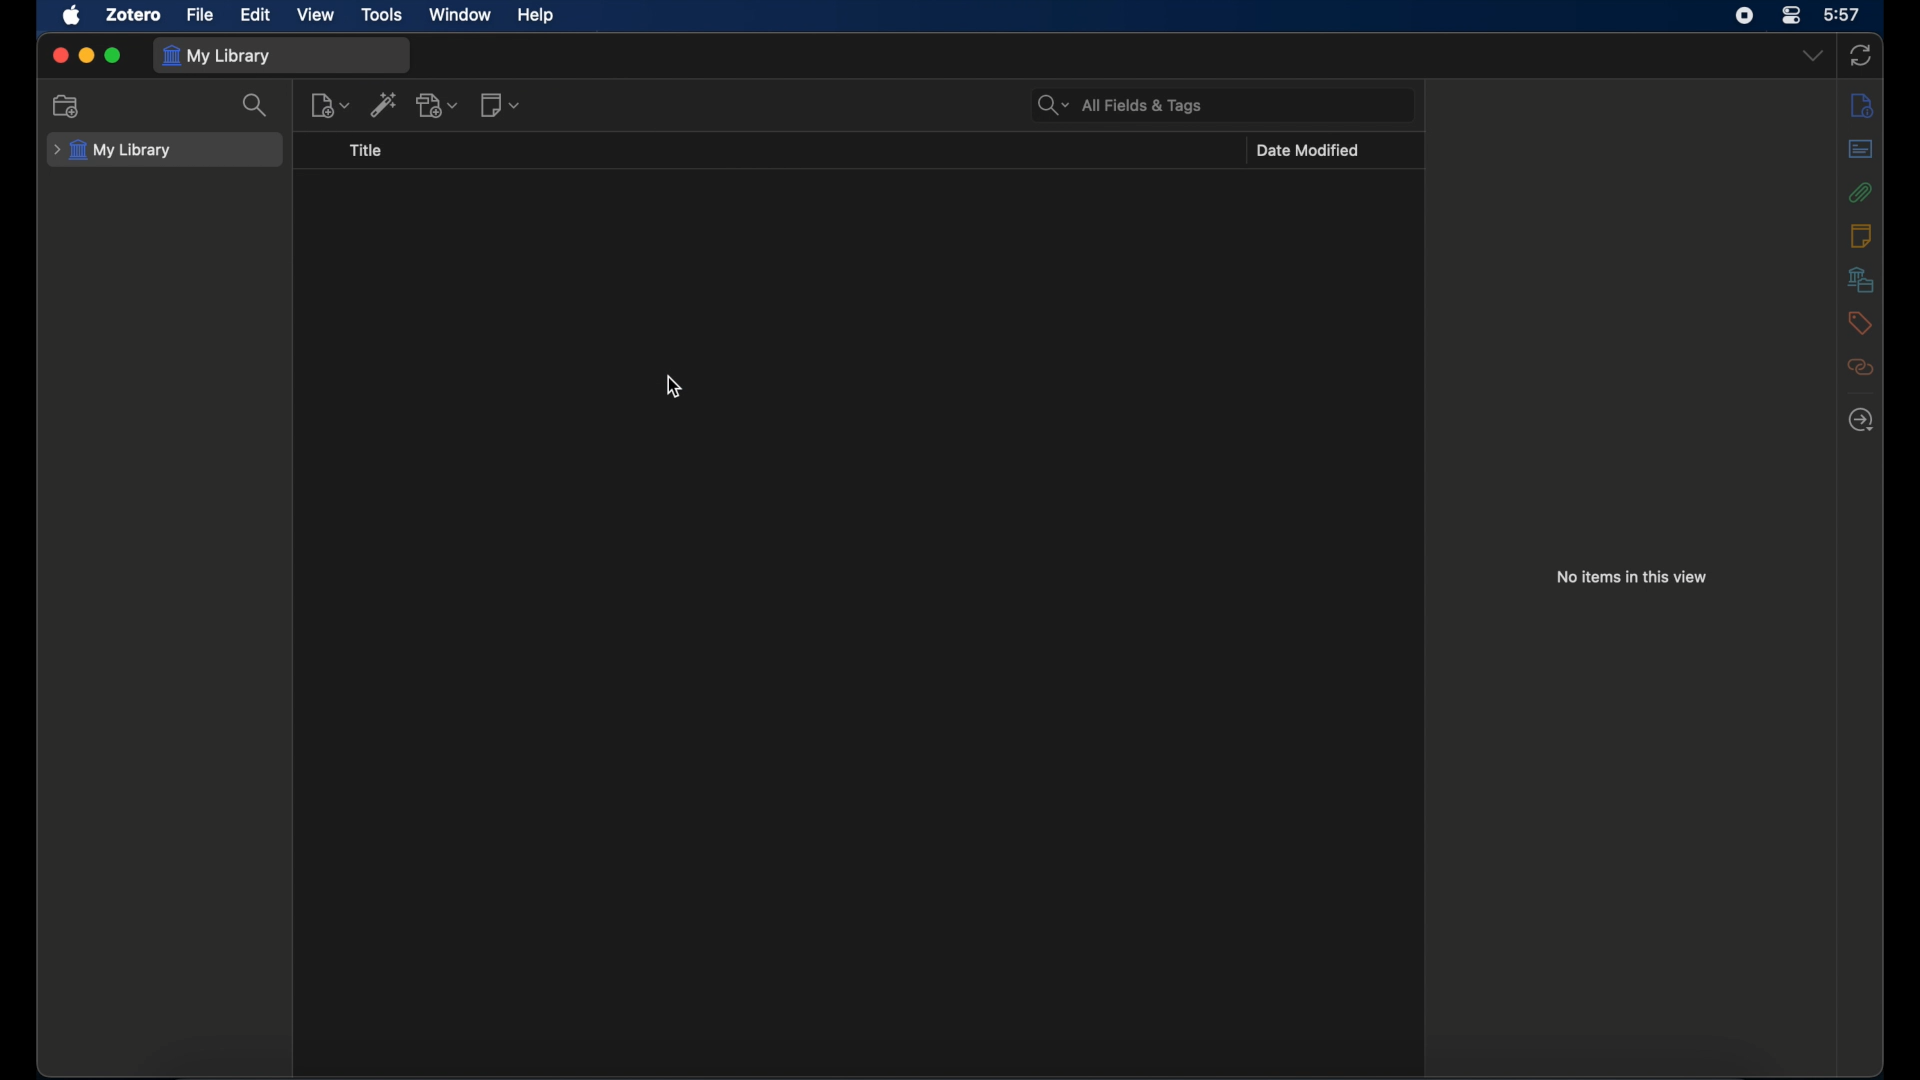 This screenshot has width=1920, height=1080. I want to click on tools, so click(382, 14).